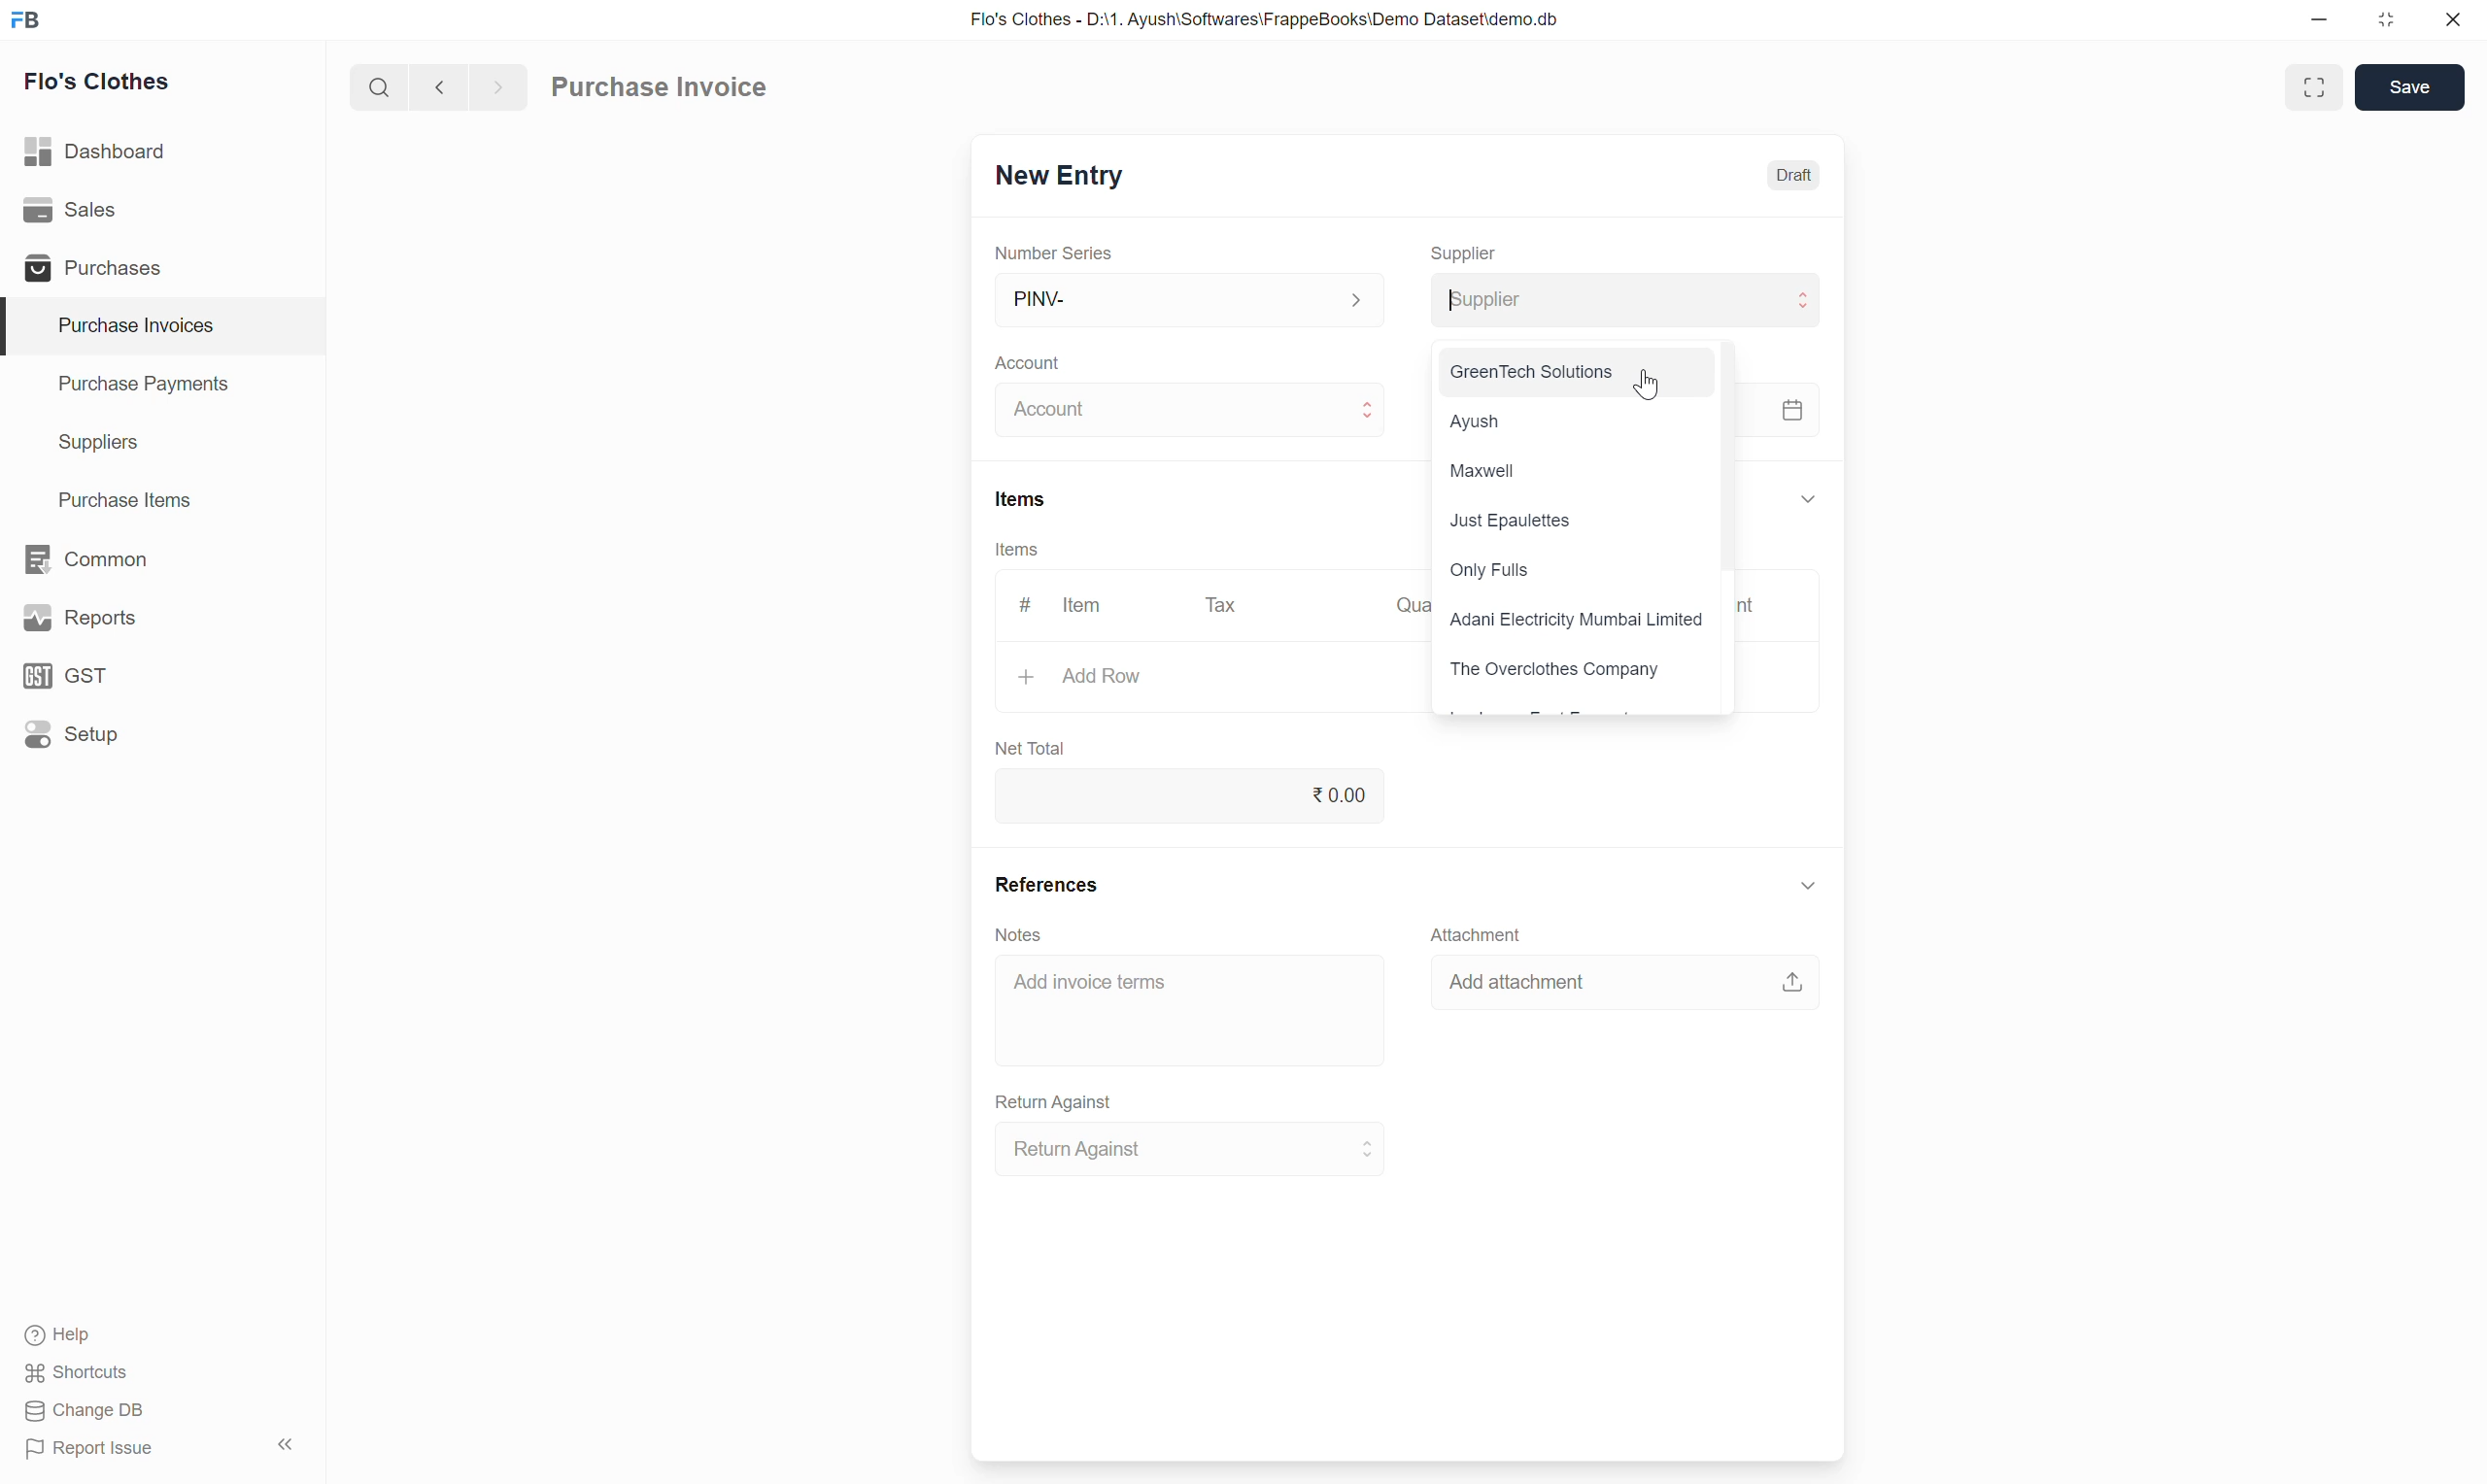 The height and width of the screenshot is (1484, 2487). I want to click on Account, so click(1029, 364).